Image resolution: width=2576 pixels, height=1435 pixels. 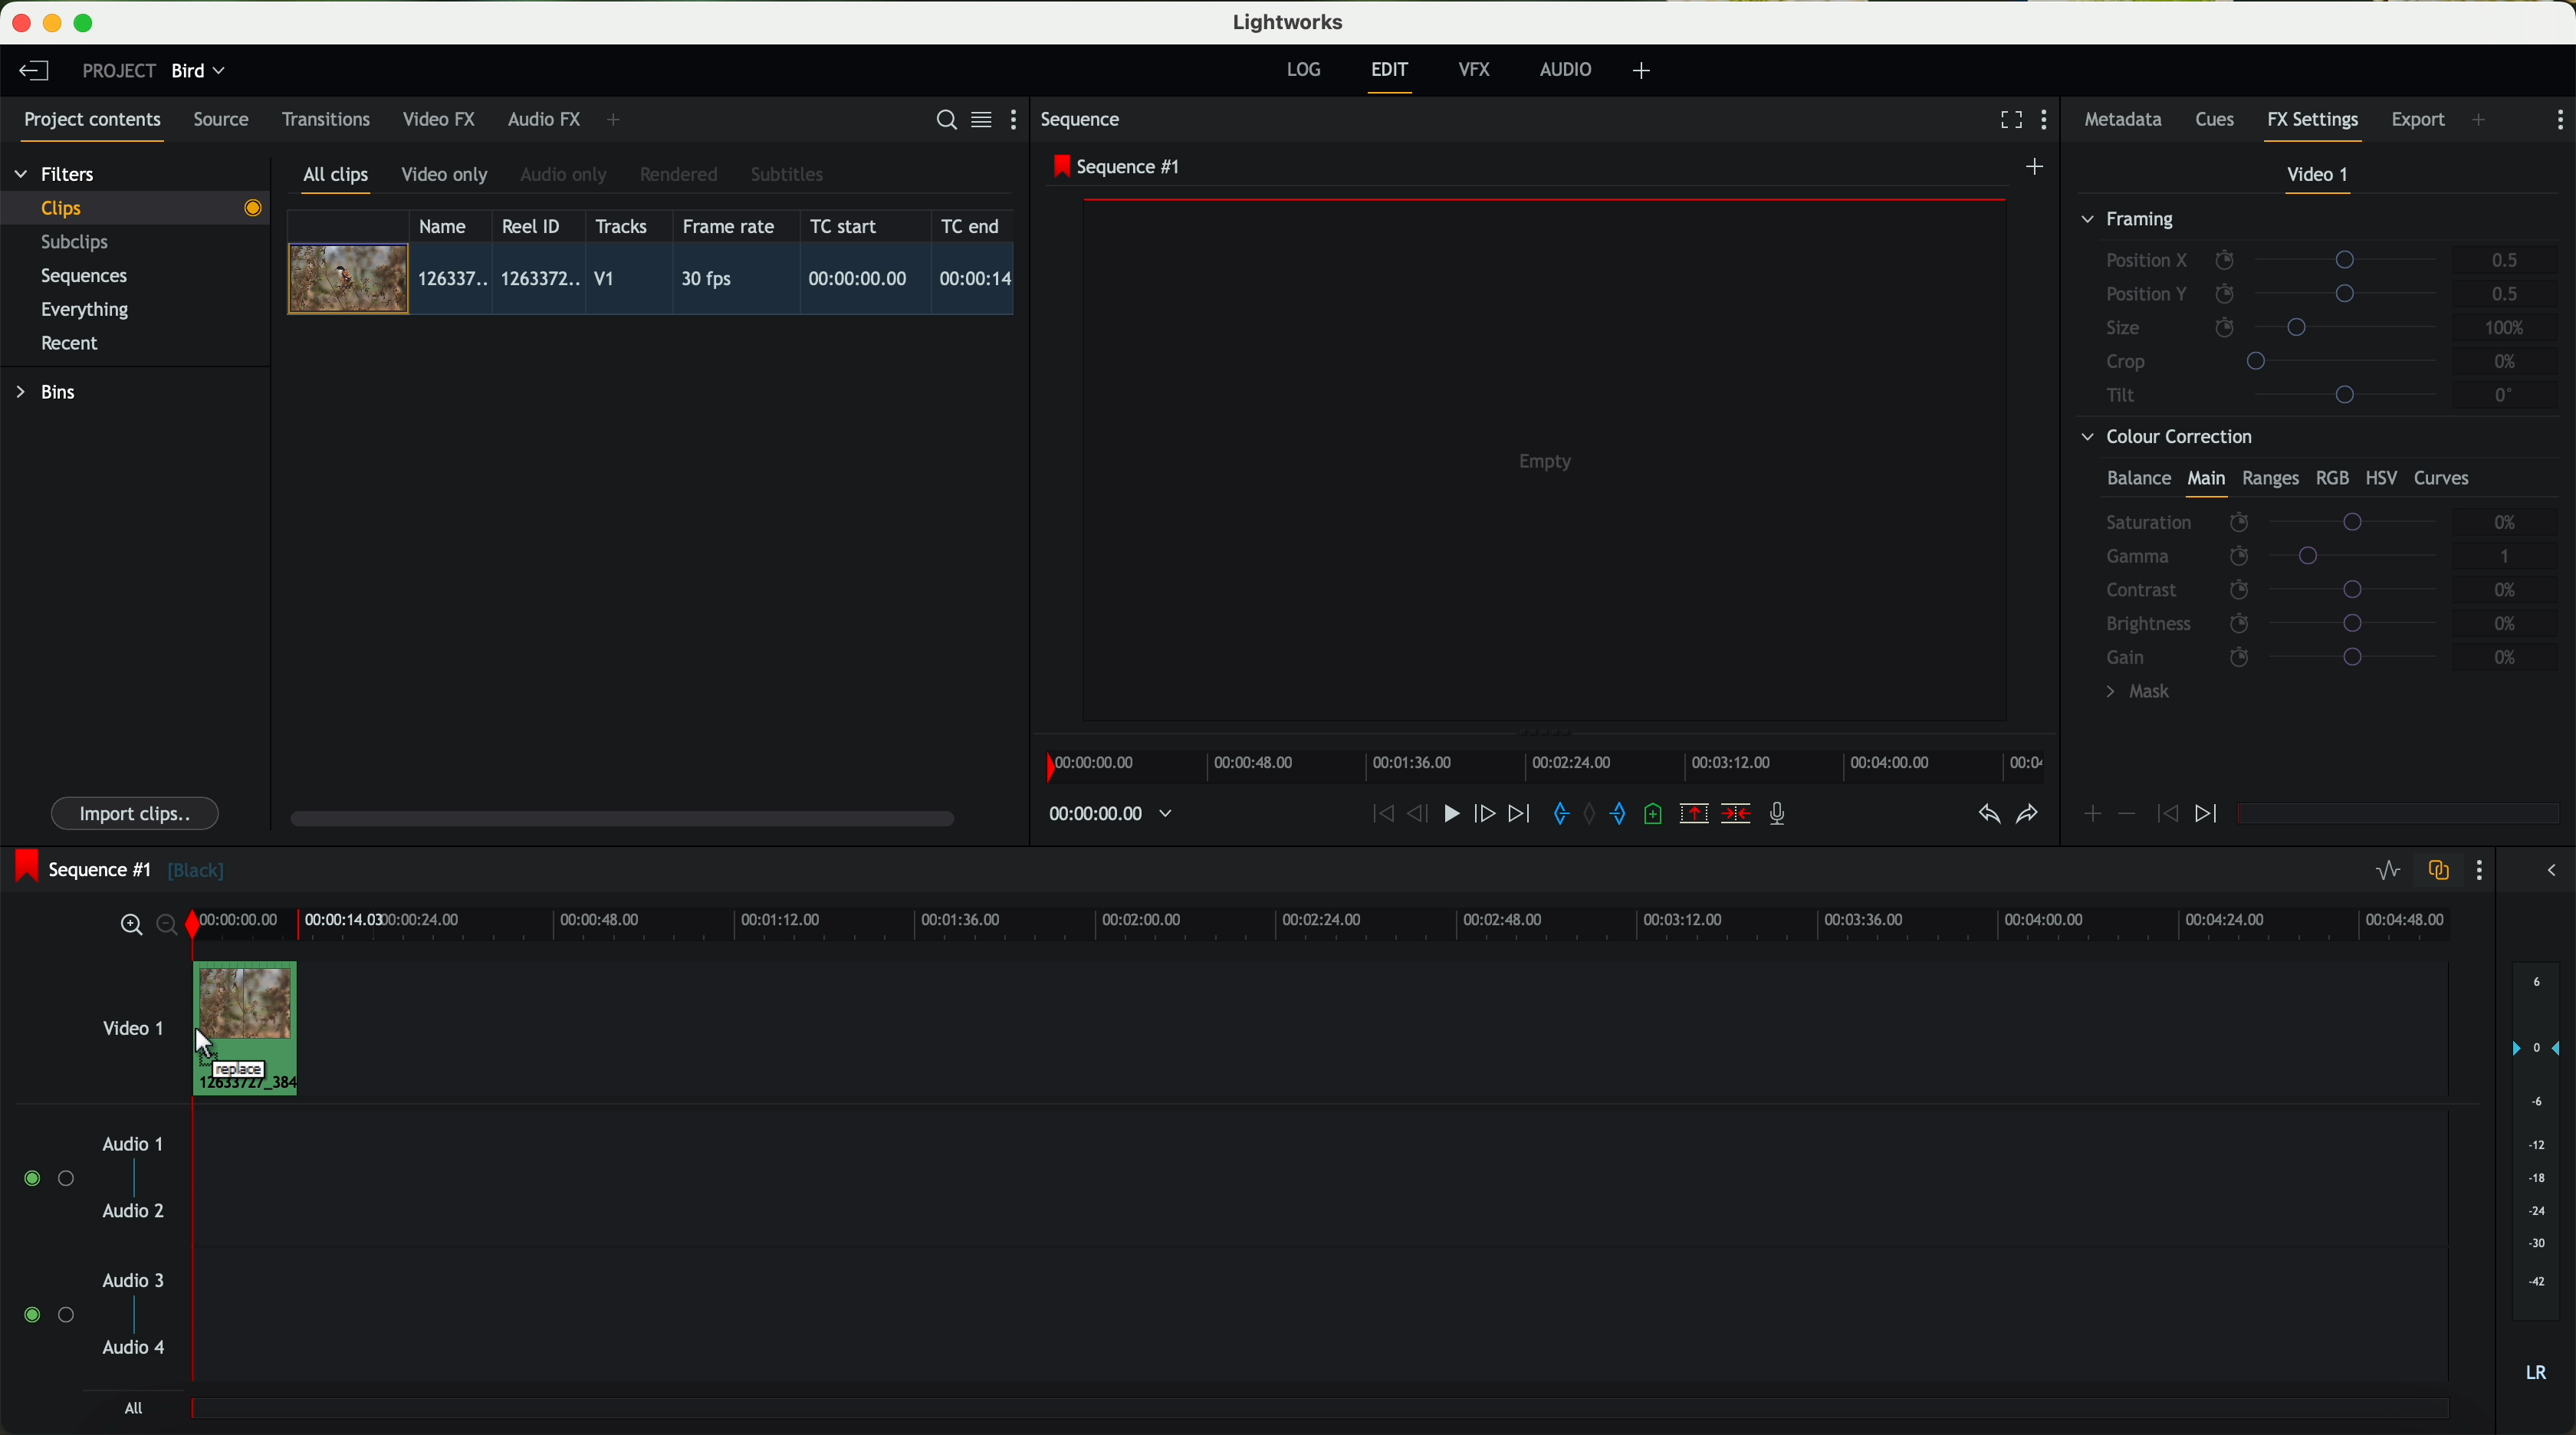 I want to click on audio FX, so click(x=545, y=118).